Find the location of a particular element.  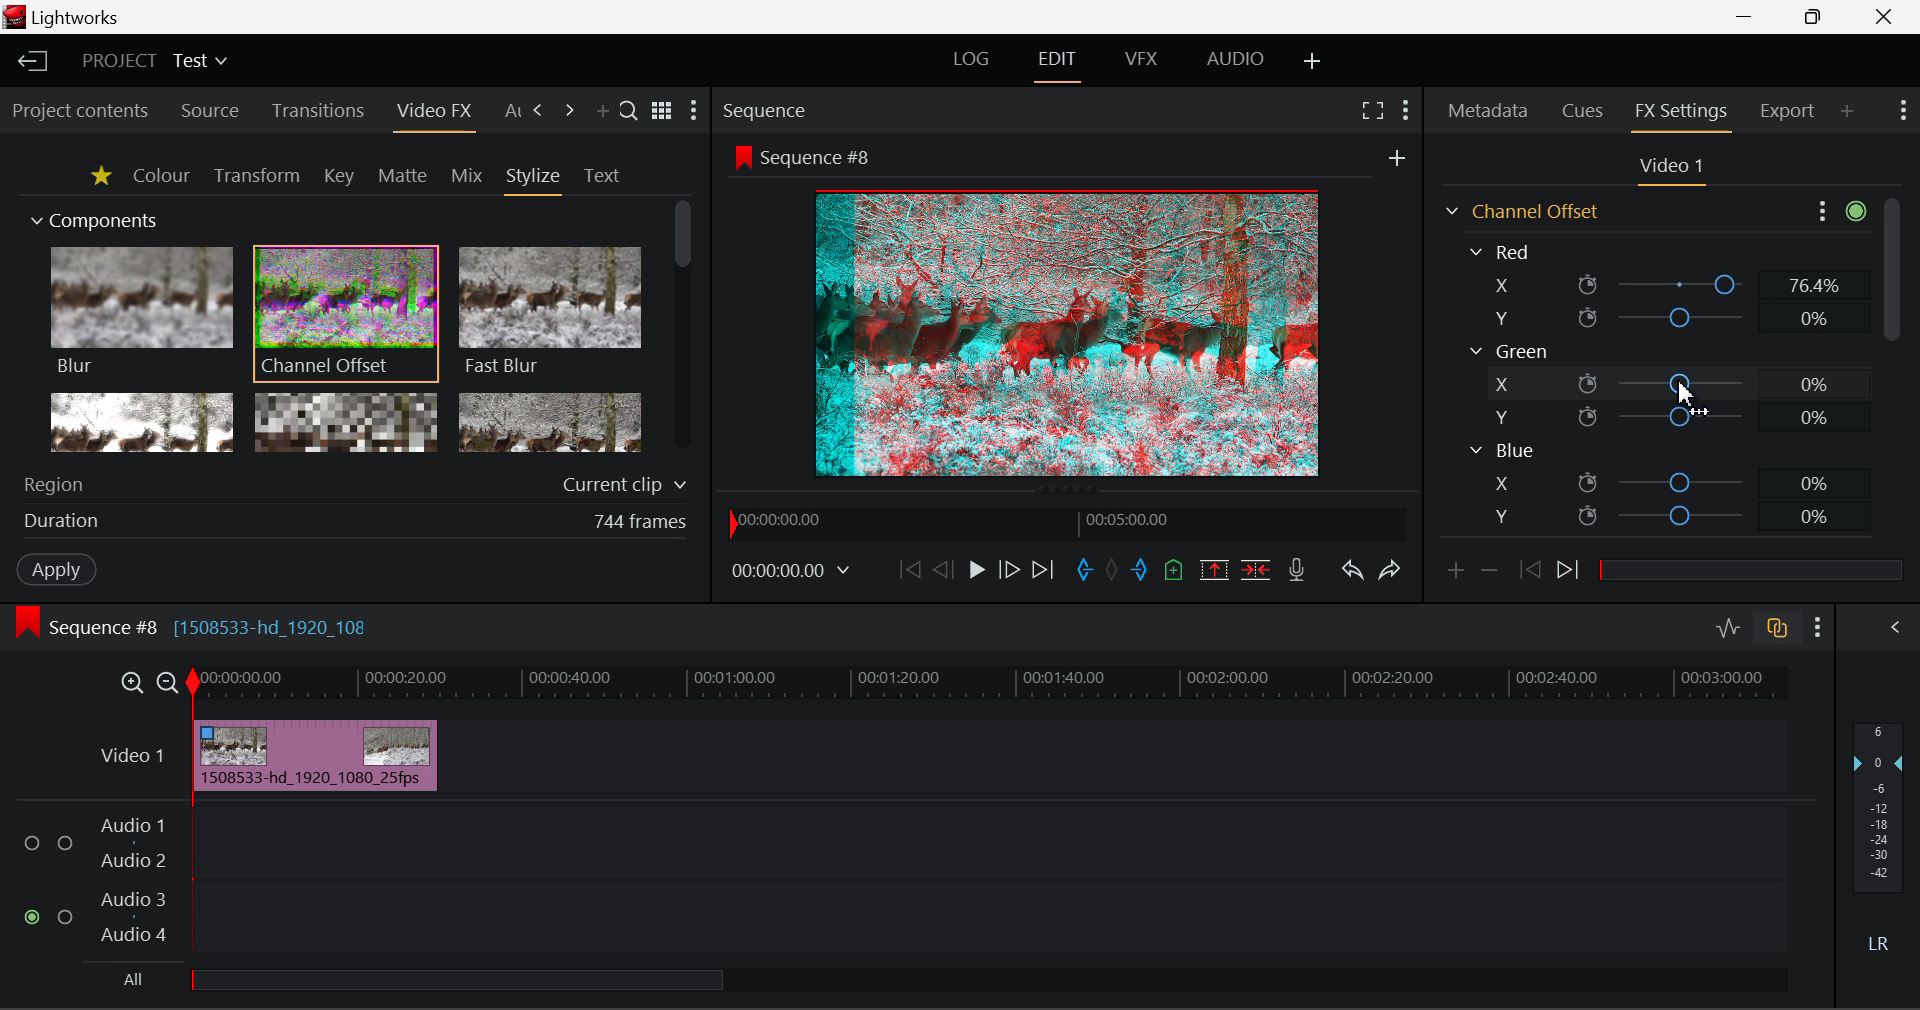

Green X is located at coordinates (1663, 382).